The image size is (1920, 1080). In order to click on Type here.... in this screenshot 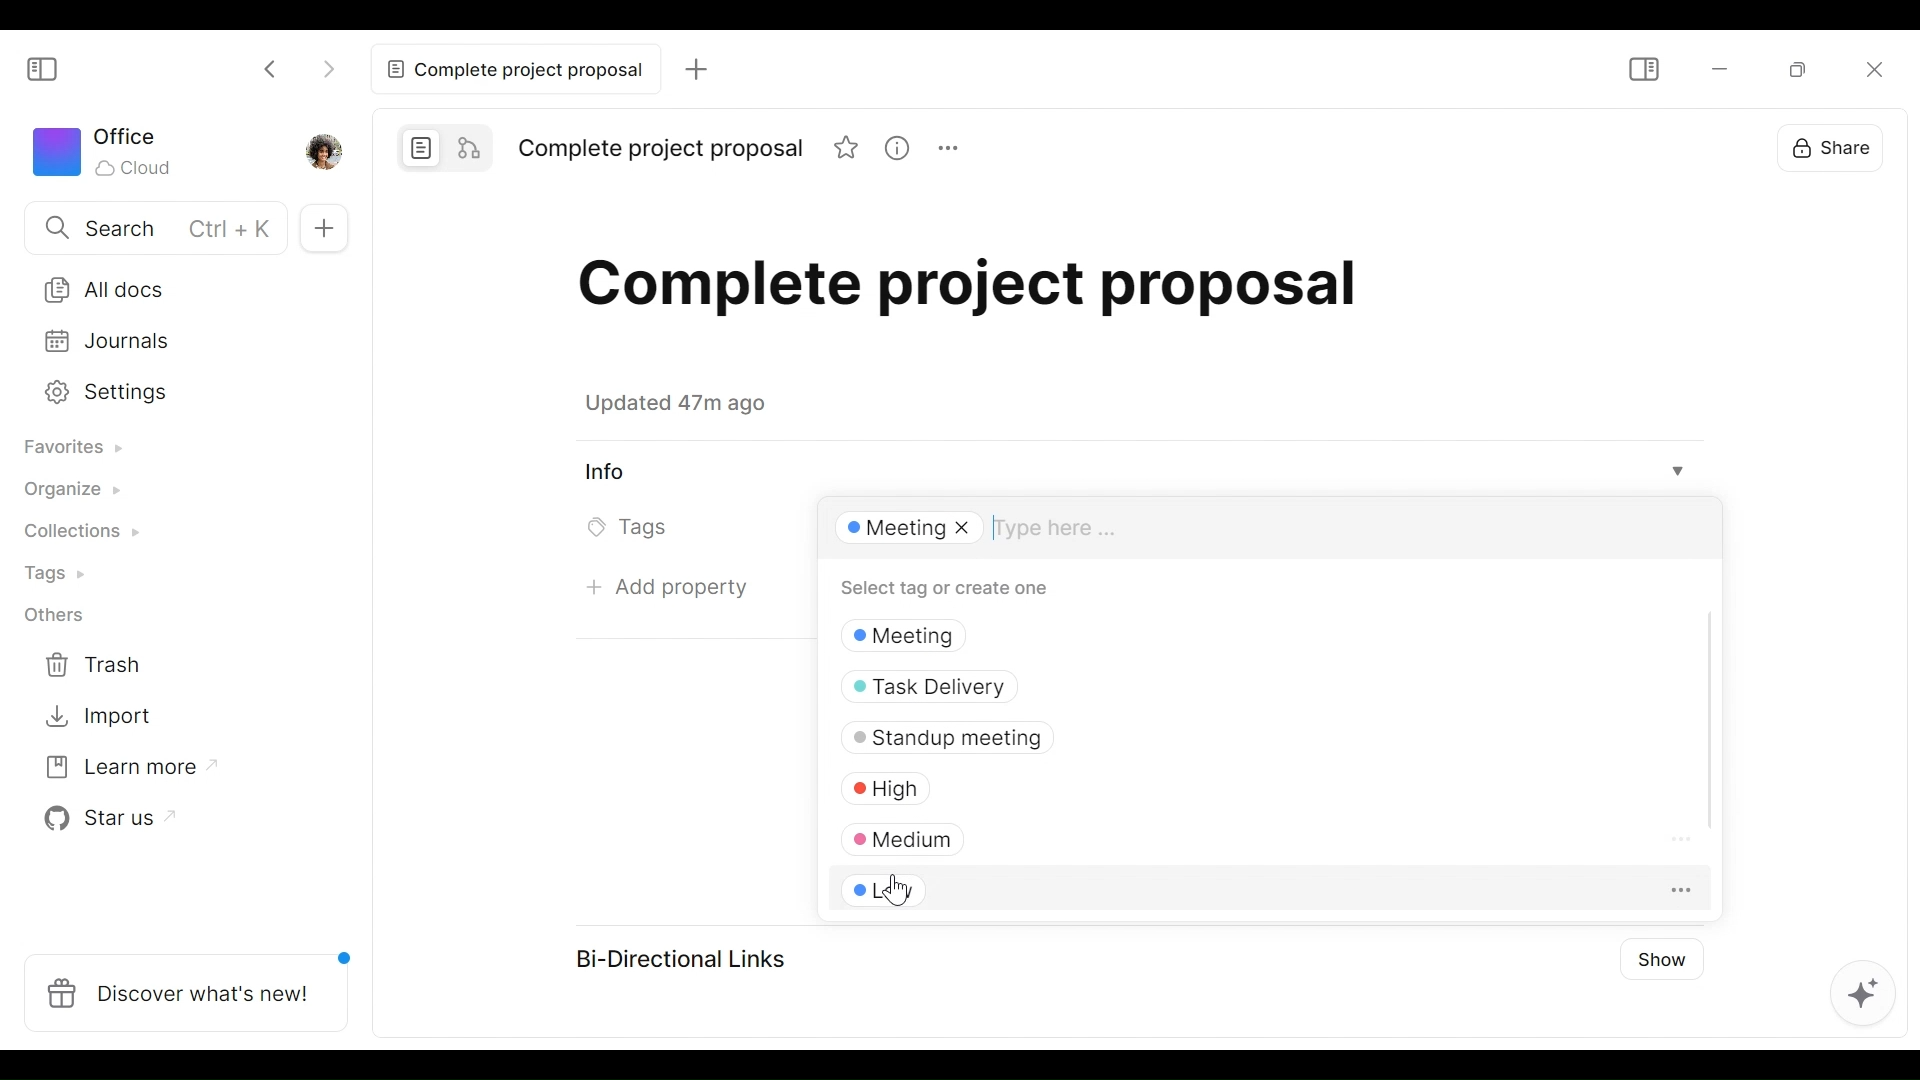, I will do `click(1067, 531)`.